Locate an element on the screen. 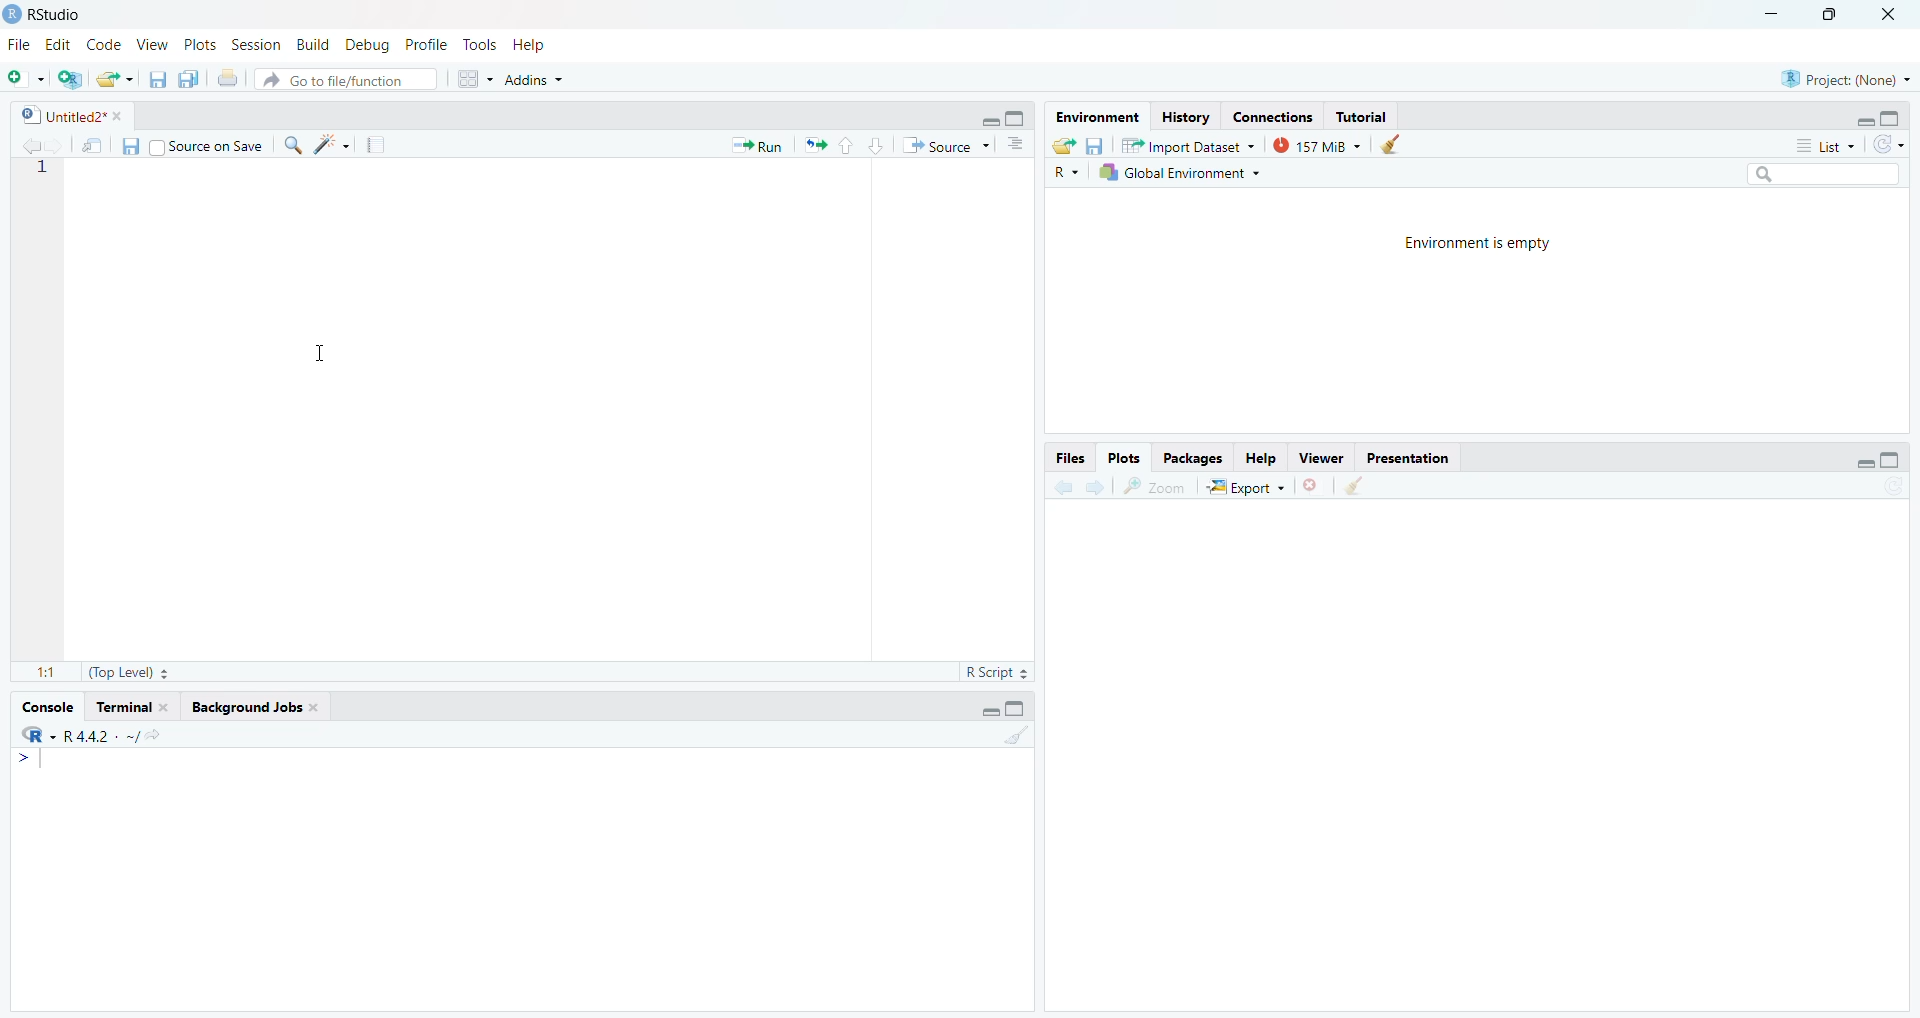 Image resolution: width=1920 pixels, height=1018 pixels. Tutorial is located at coordinates (1363, 116).